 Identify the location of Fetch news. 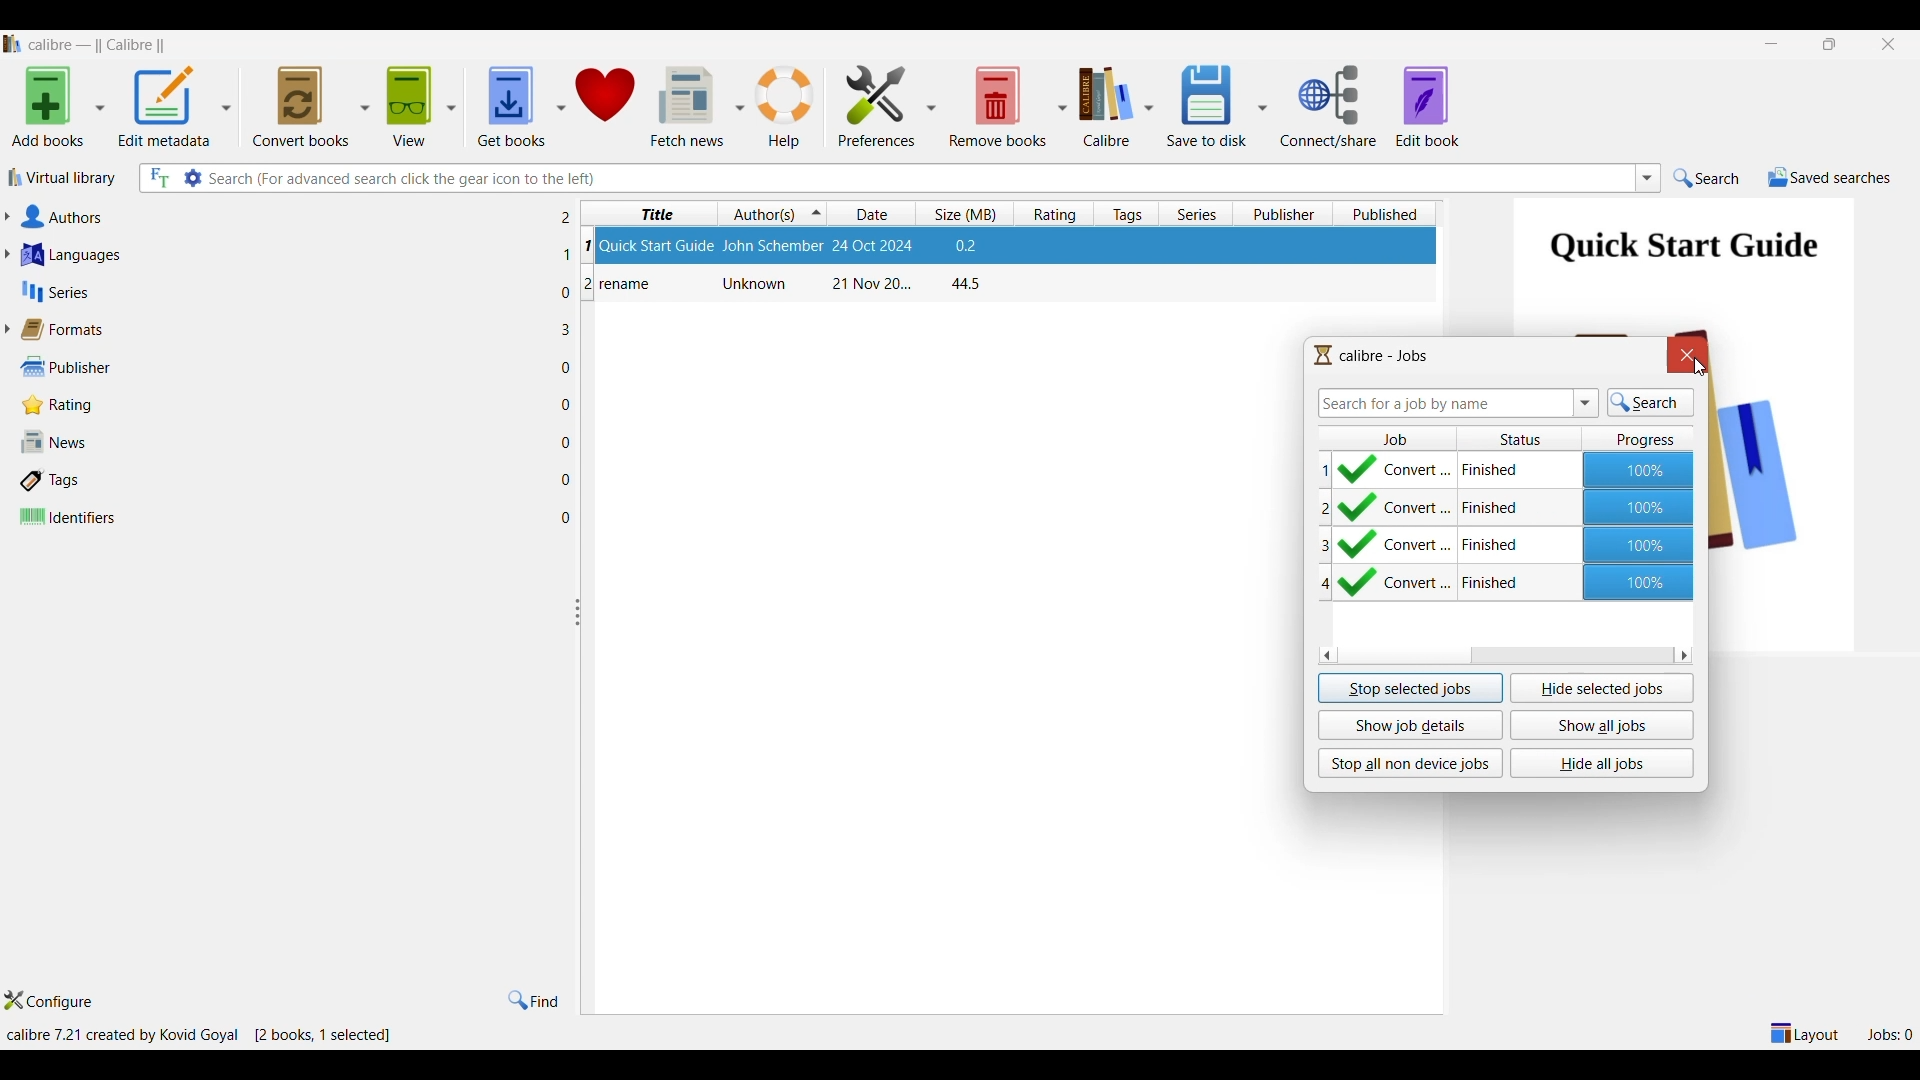
(684, 107).